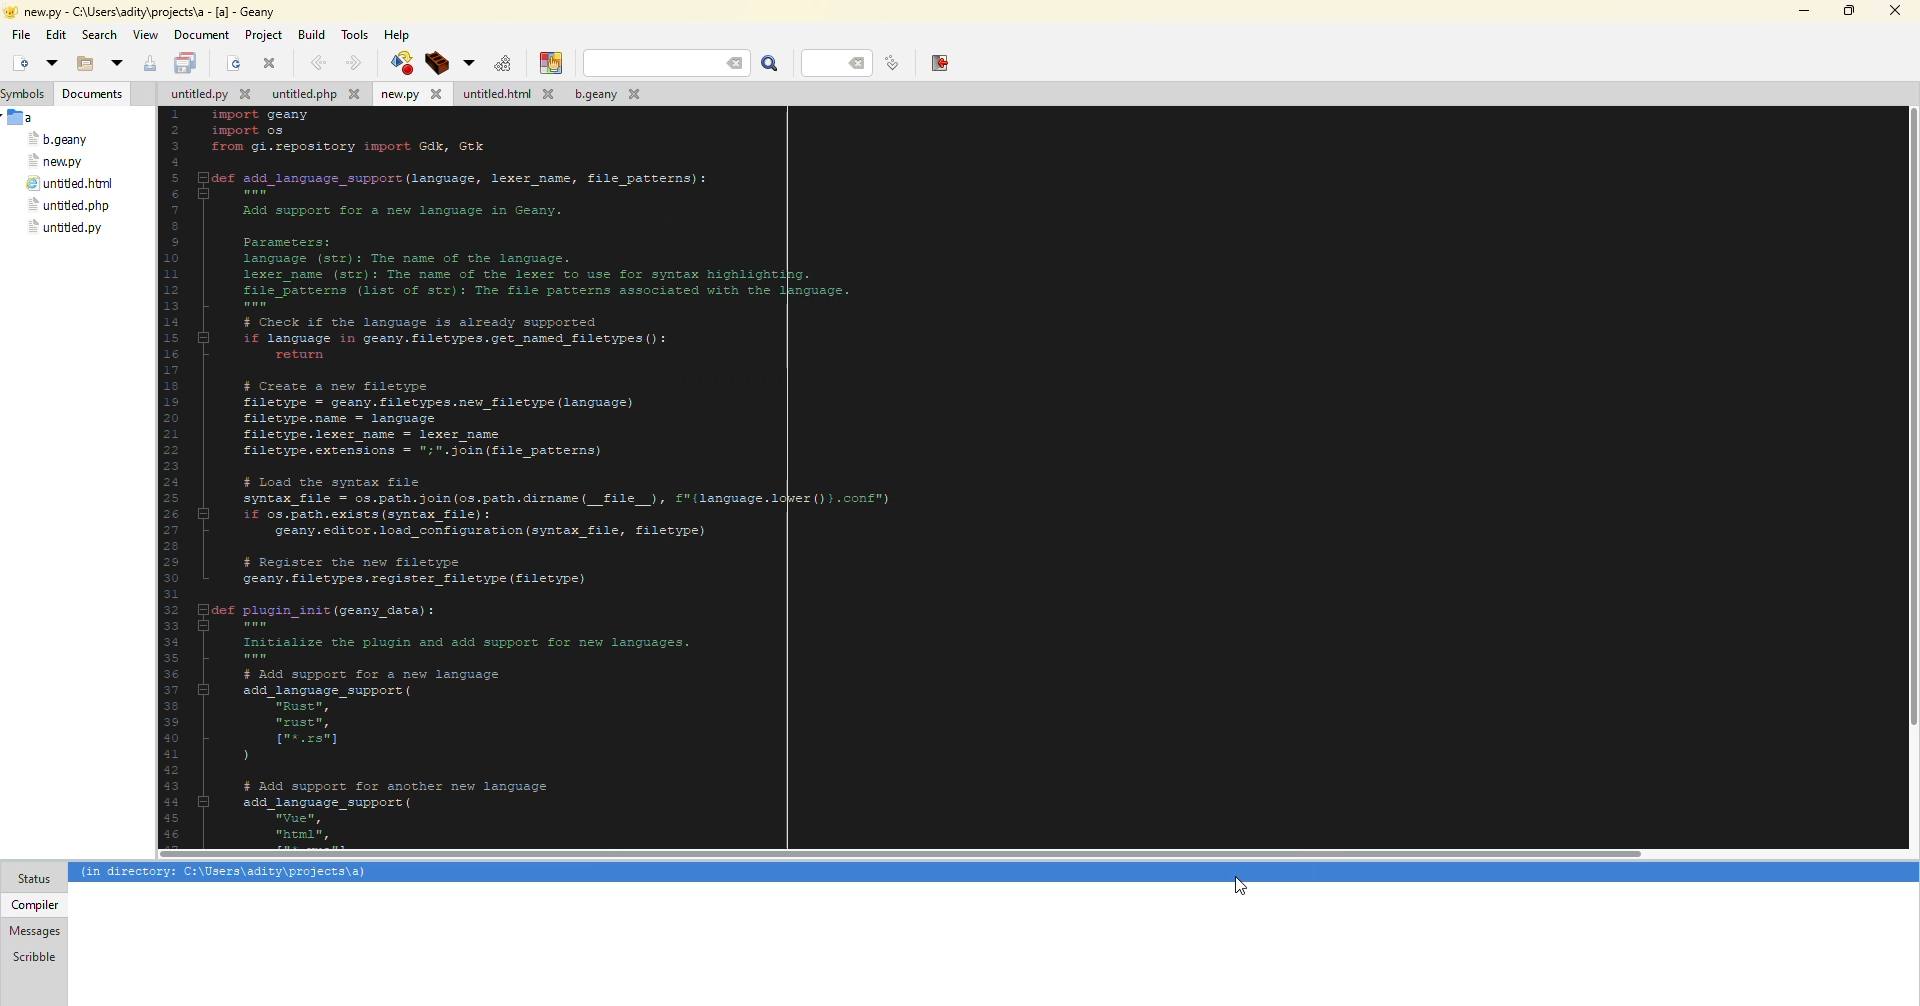 Image resolution: width=1920 pixels, height=1006 pixels. I want to click on run, so click(500, 63).